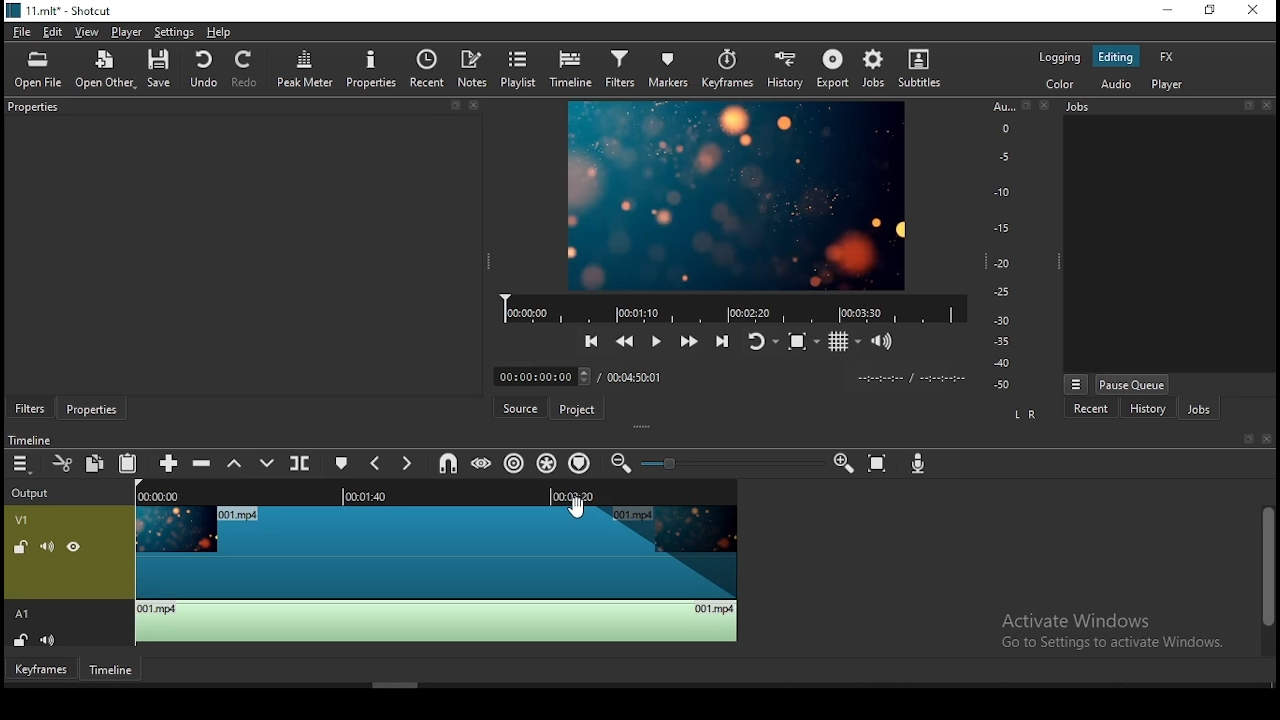 The height and width of the screenshot is (720, 1280). What do you see at coordinates (845, 343) in the screenshot?
I see `toggle grid display on the player` at bounding box center [845, 343].